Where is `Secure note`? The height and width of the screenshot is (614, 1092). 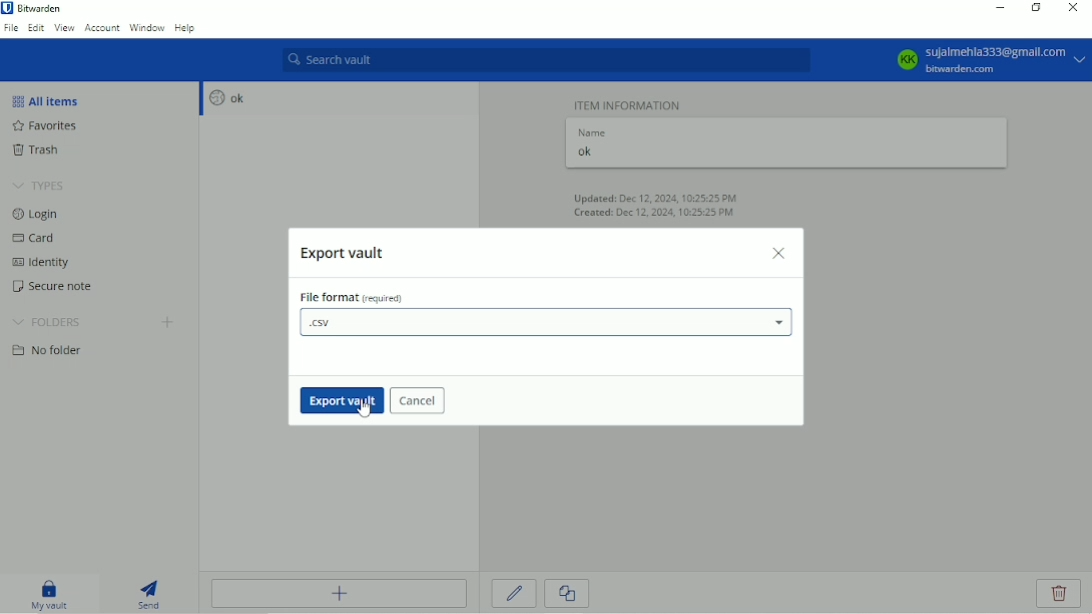
Secure note is located at coordinates (62, 289).